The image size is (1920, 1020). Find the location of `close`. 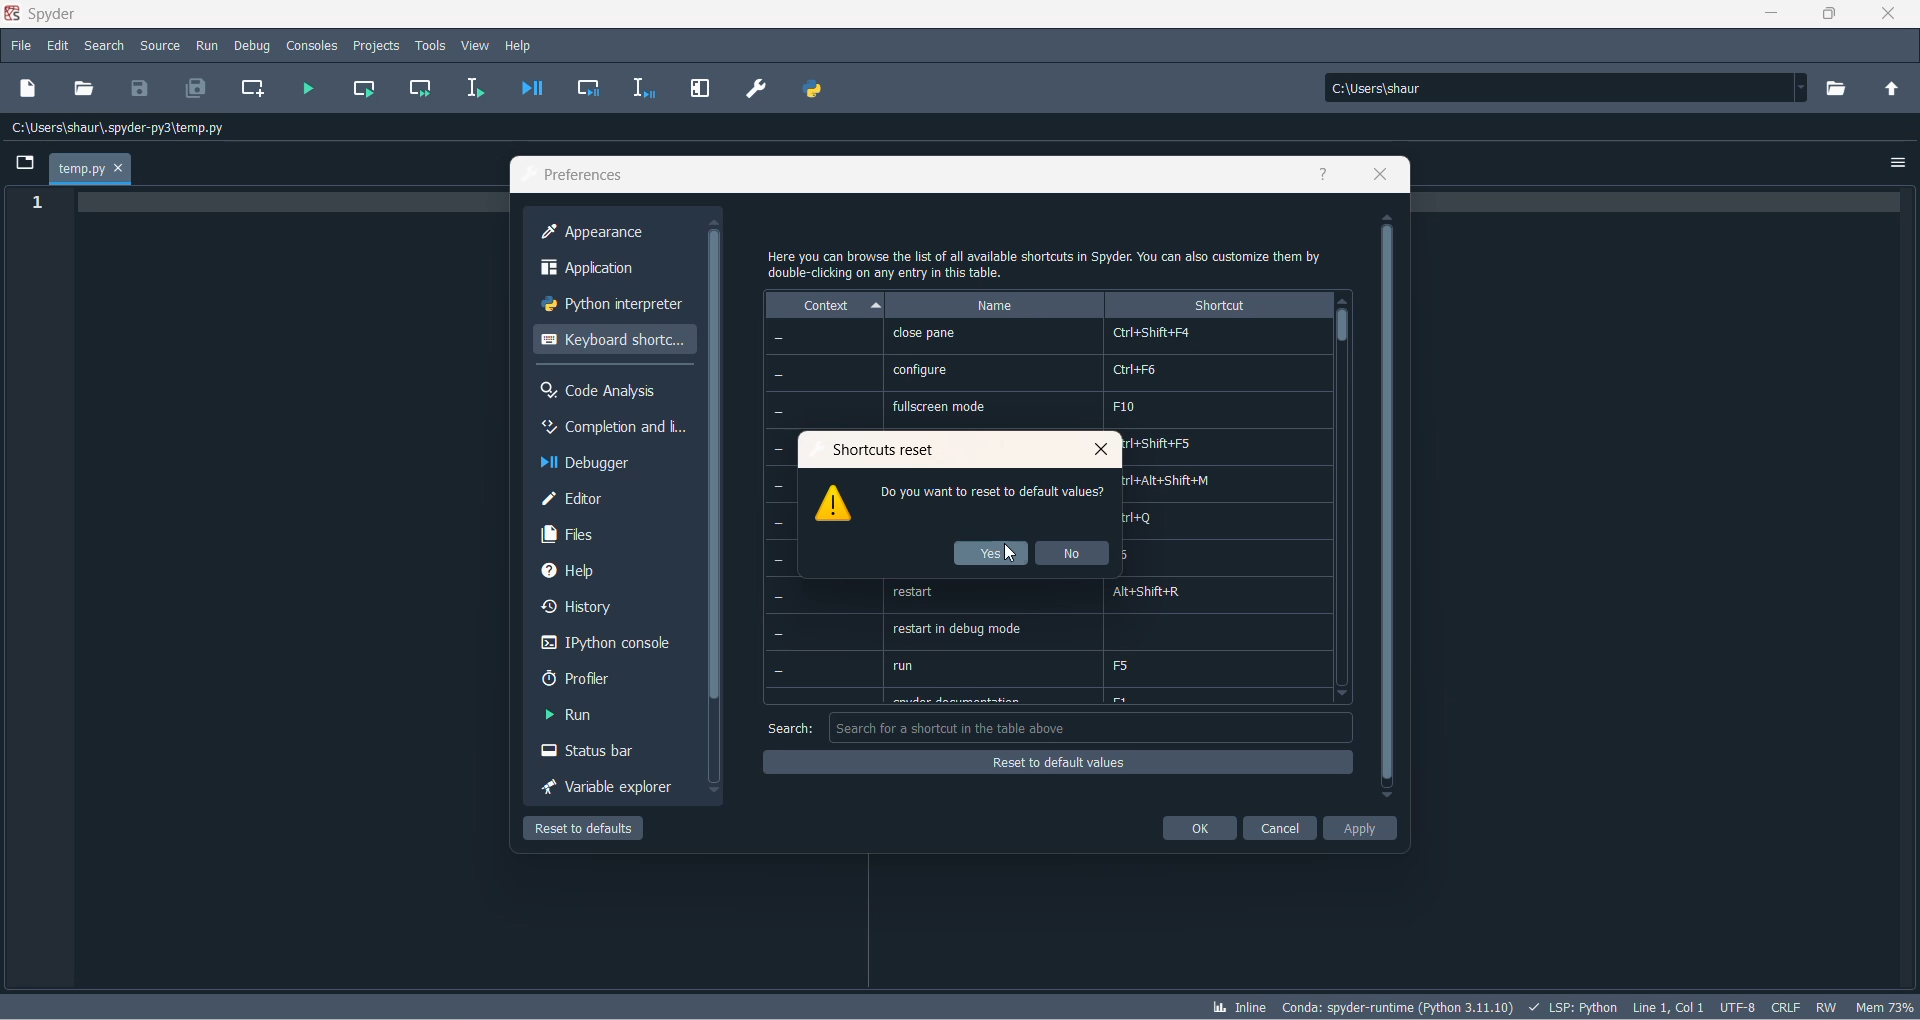

close is located at coordinates (1101, 453).